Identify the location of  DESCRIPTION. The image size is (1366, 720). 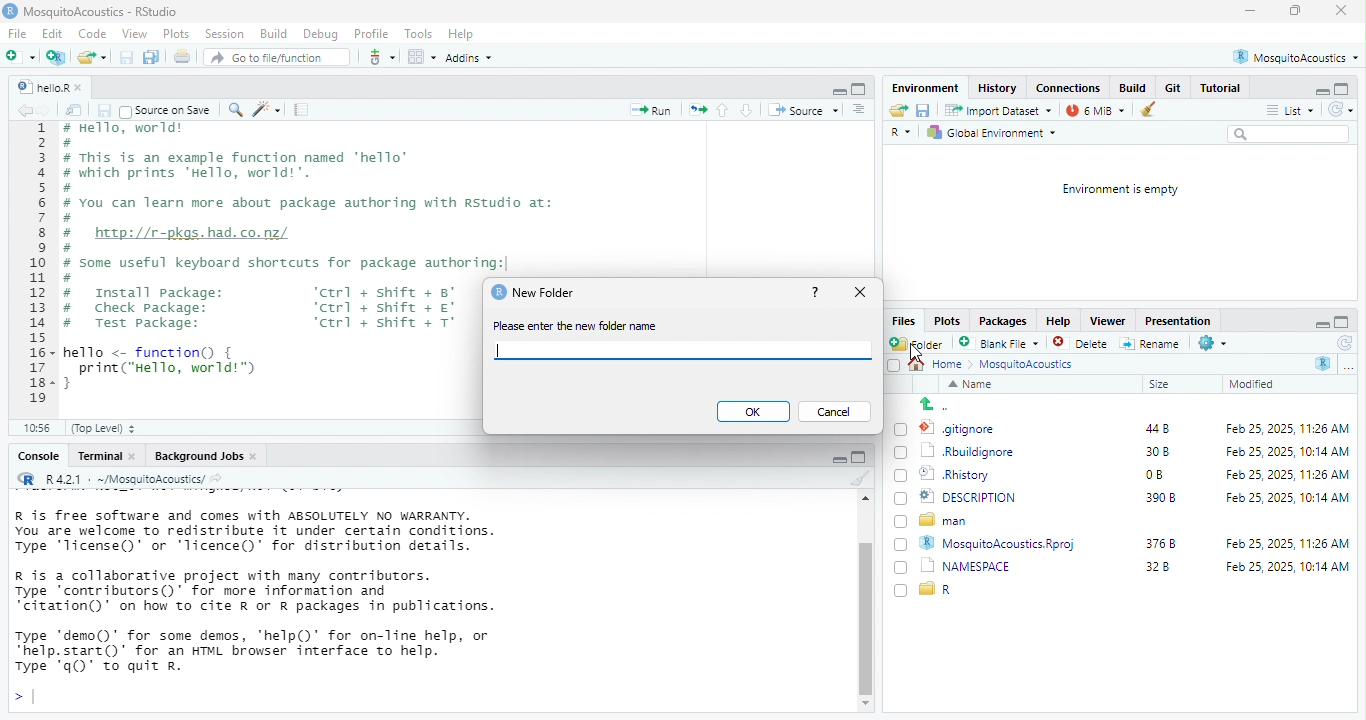
(983, 498).